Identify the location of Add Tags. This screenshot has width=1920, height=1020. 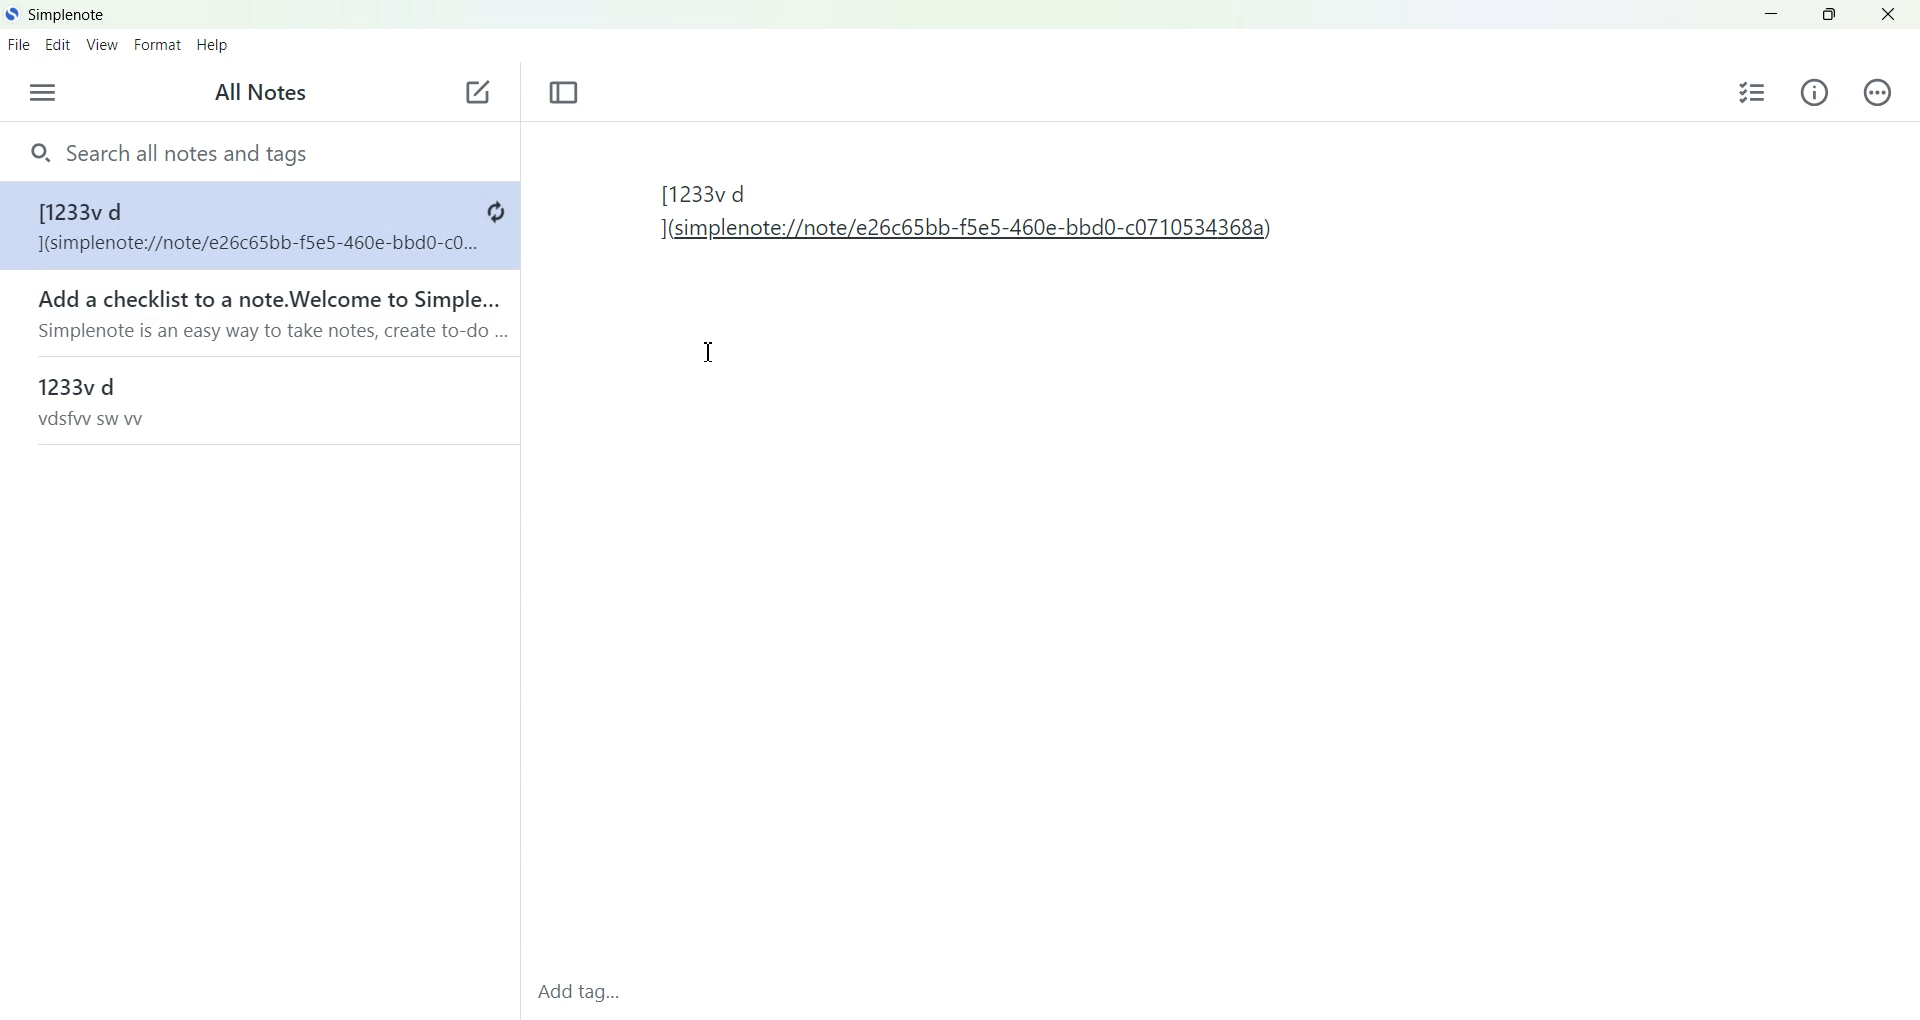
(586, 993).